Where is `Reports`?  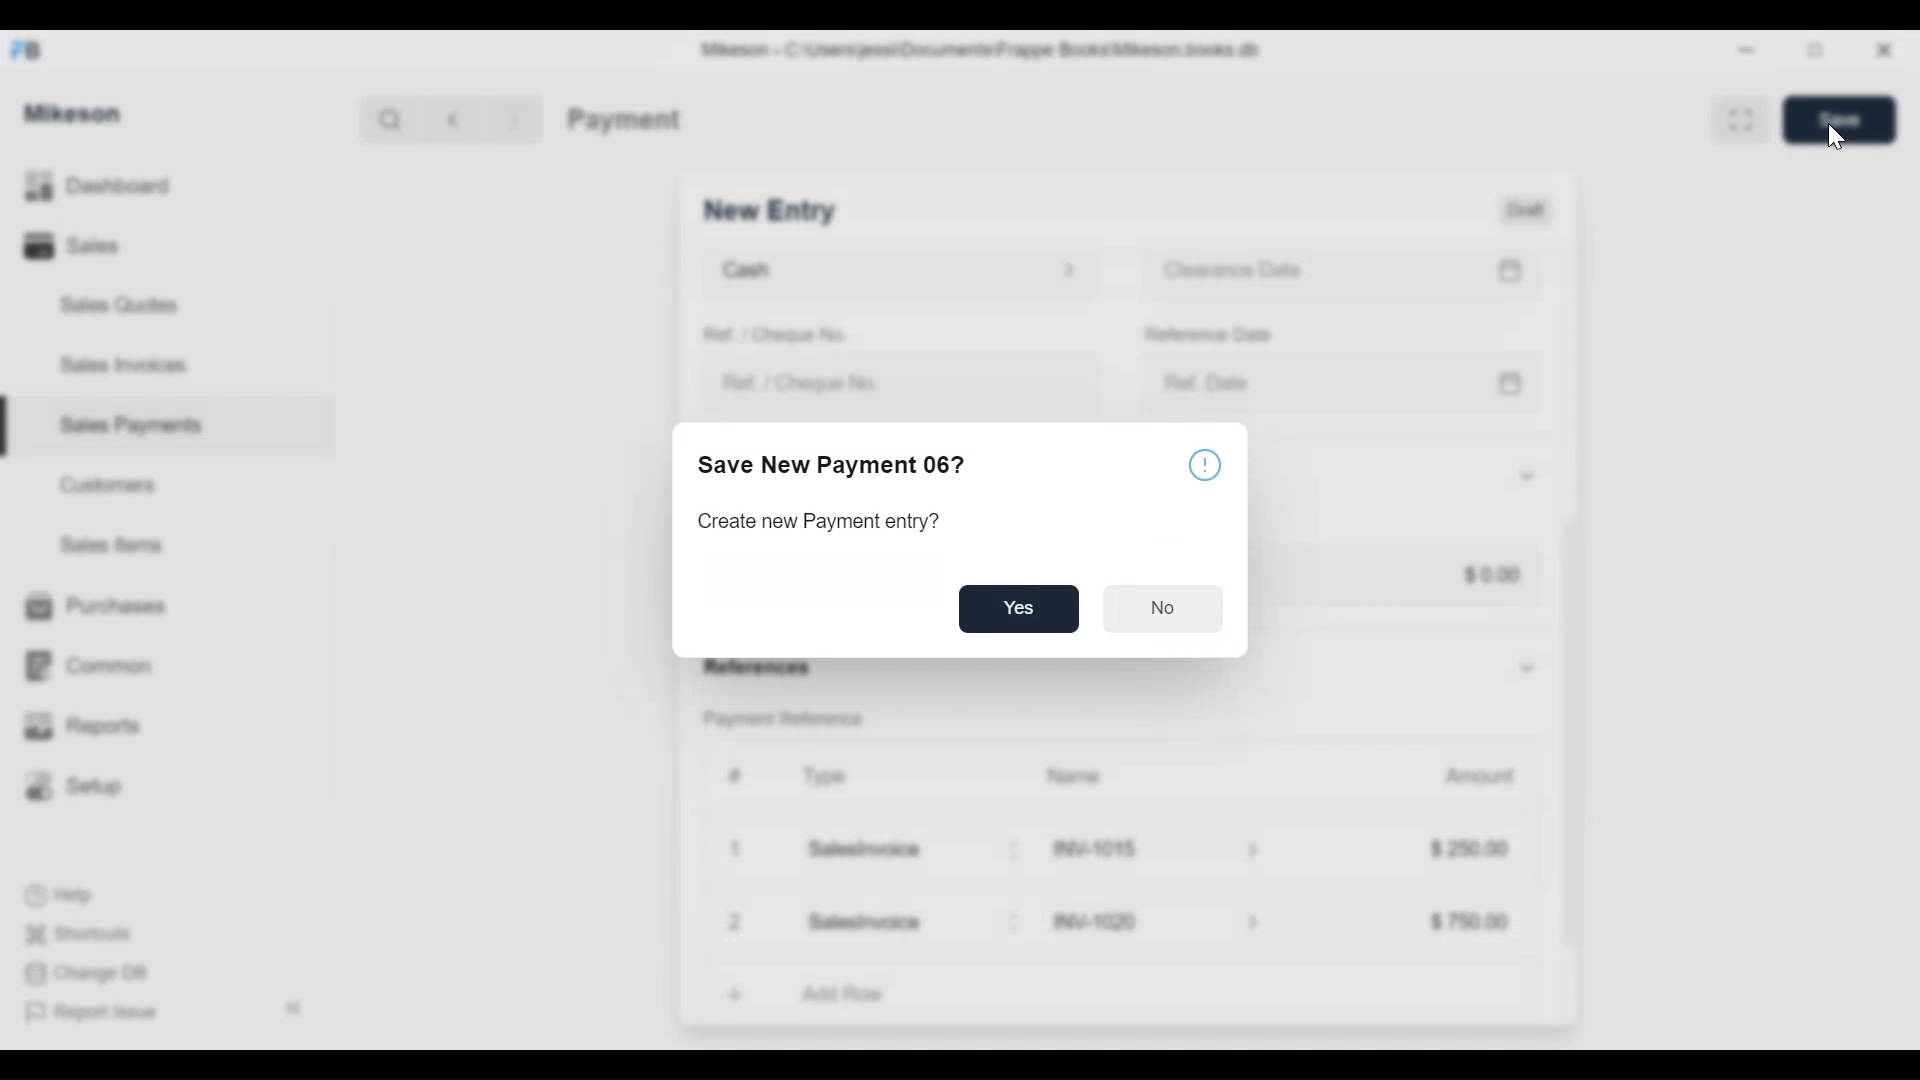 Reports is located at coordinates (86, 727).